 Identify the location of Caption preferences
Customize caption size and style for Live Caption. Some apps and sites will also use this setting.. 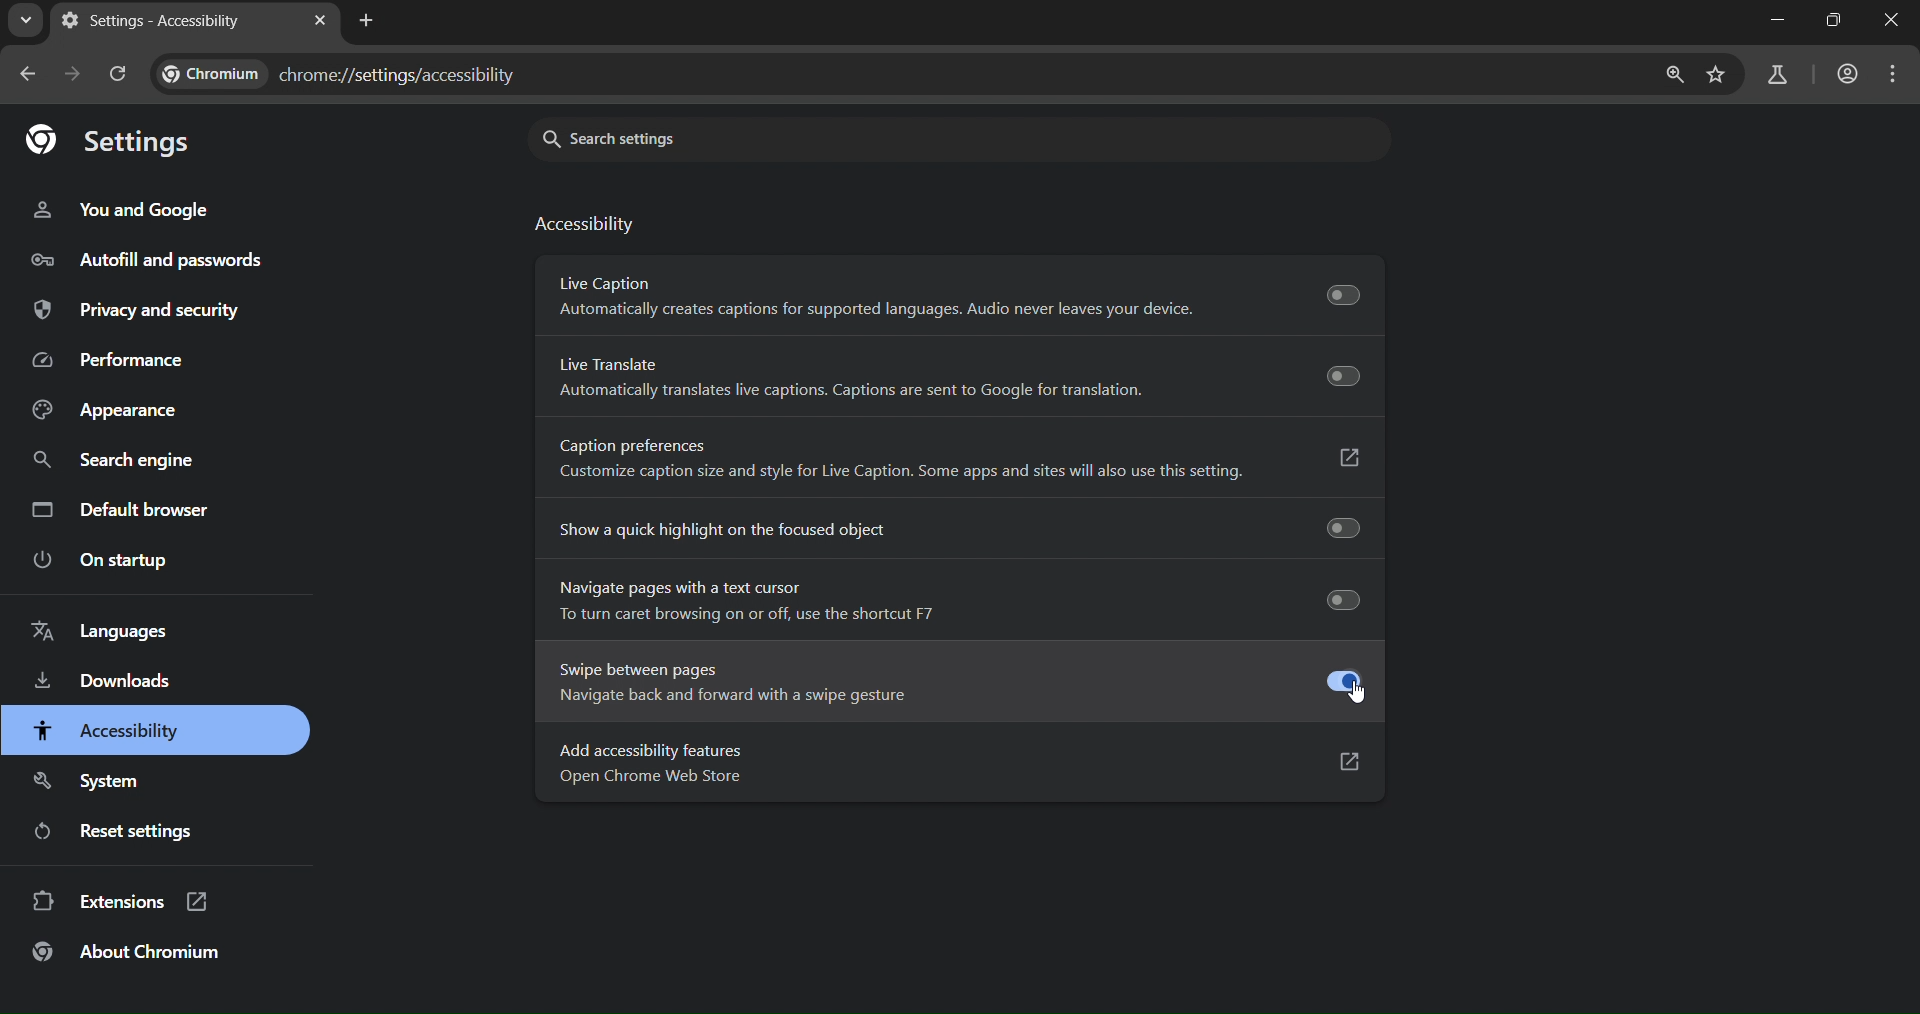
(960, 456).